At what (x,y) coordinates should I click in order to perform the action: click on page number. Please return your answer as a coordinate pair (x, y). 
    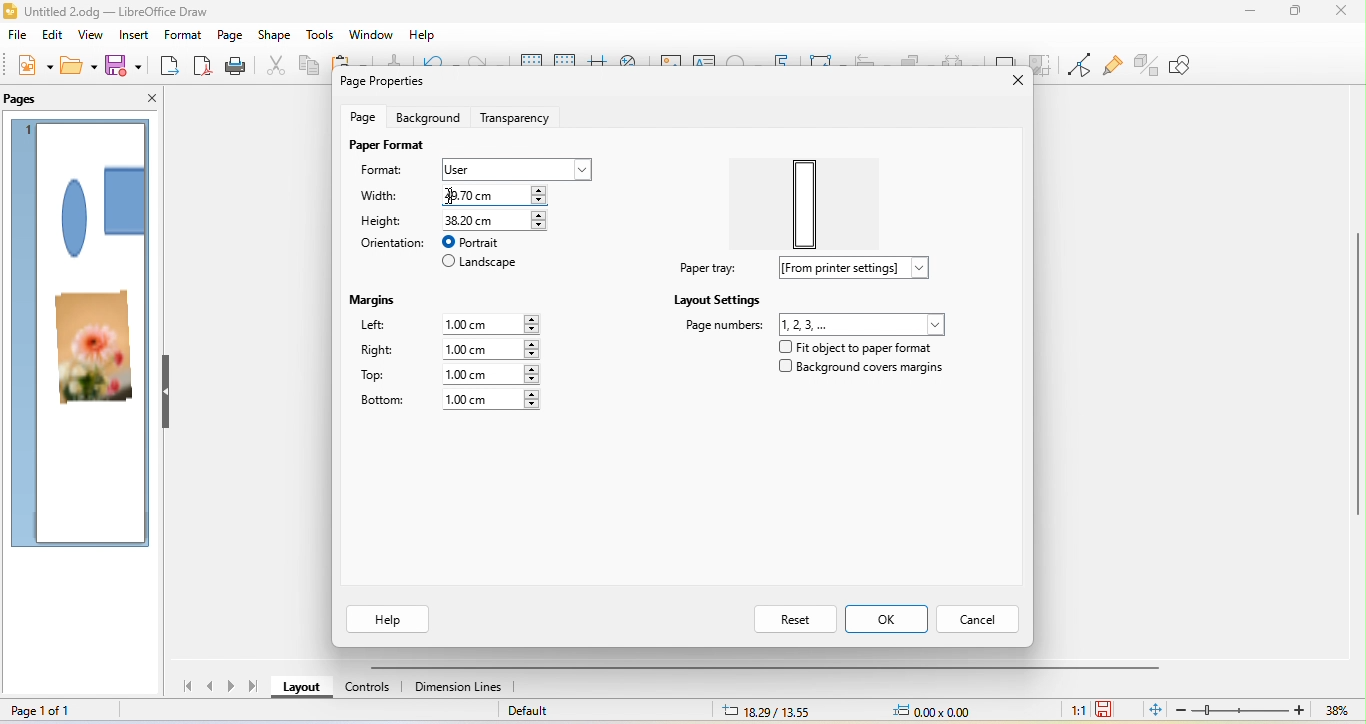
    Looking at the image, I should click on (815, 323).